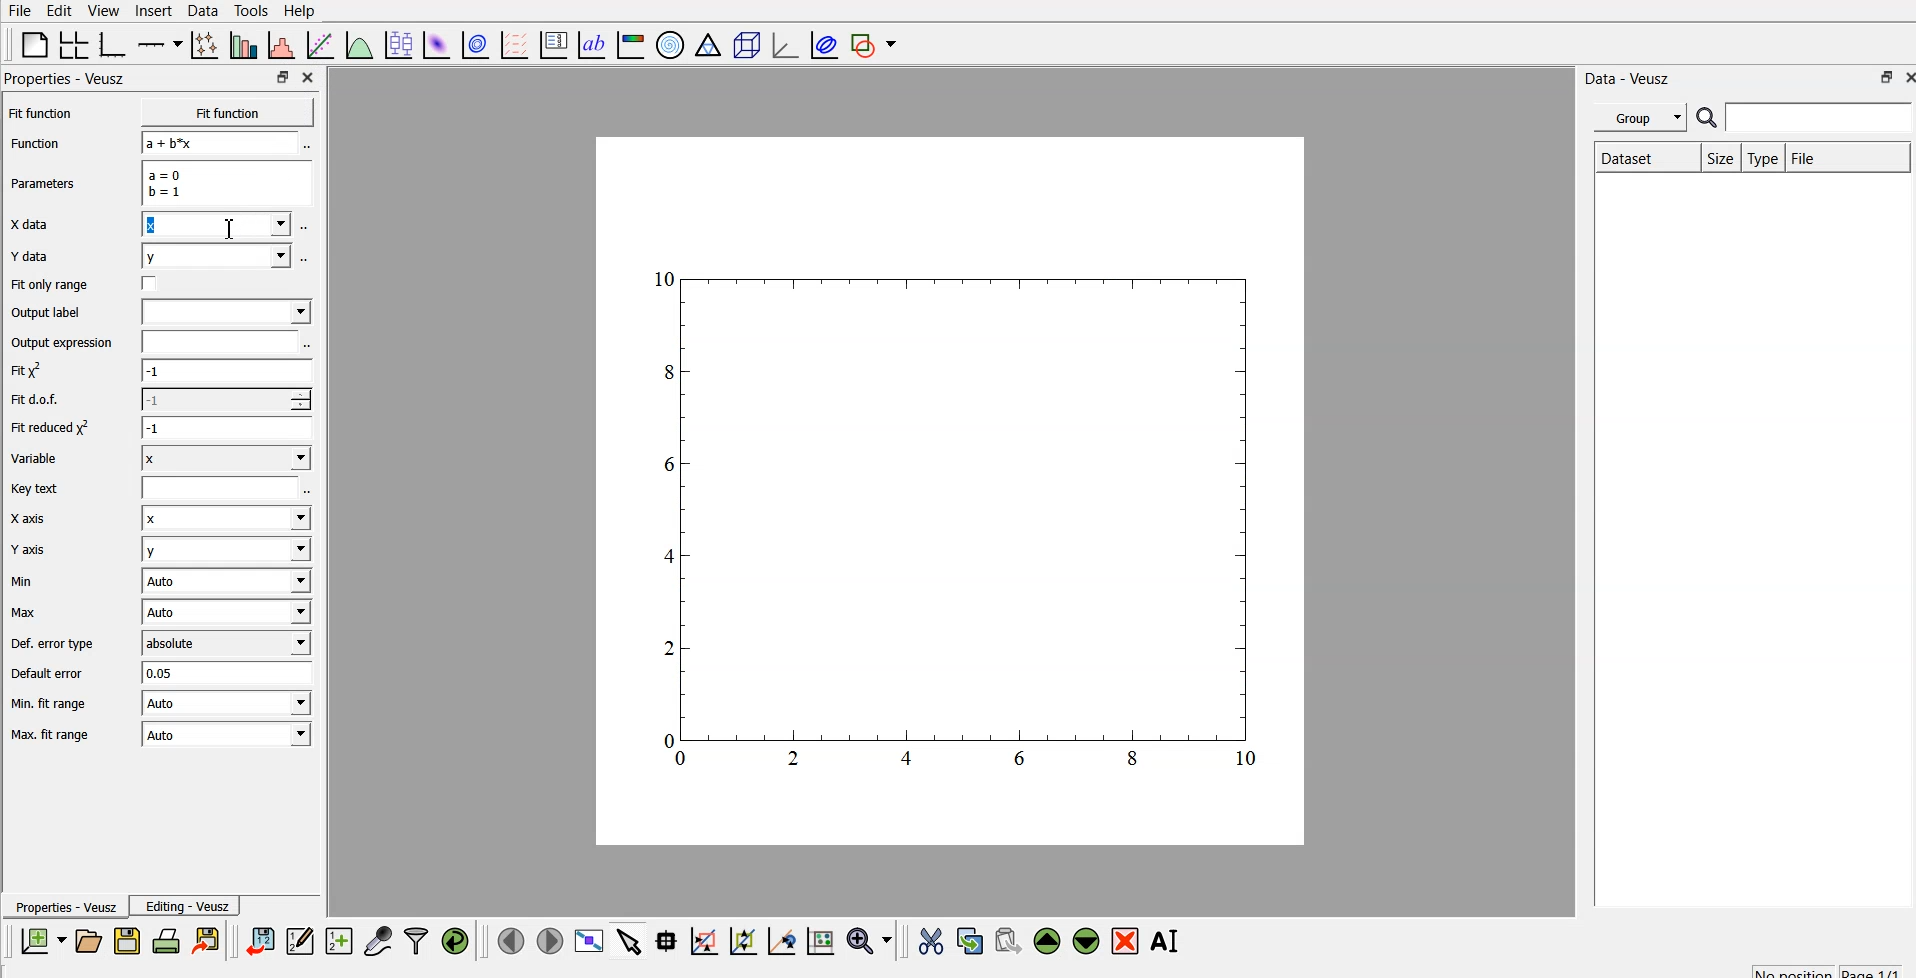 This screenshot has height=978, width=1916. What do you see at coordinates (474, 46) in the screenshot?
I see `plot 2d data set as contours` at bounding box center [474, 46].